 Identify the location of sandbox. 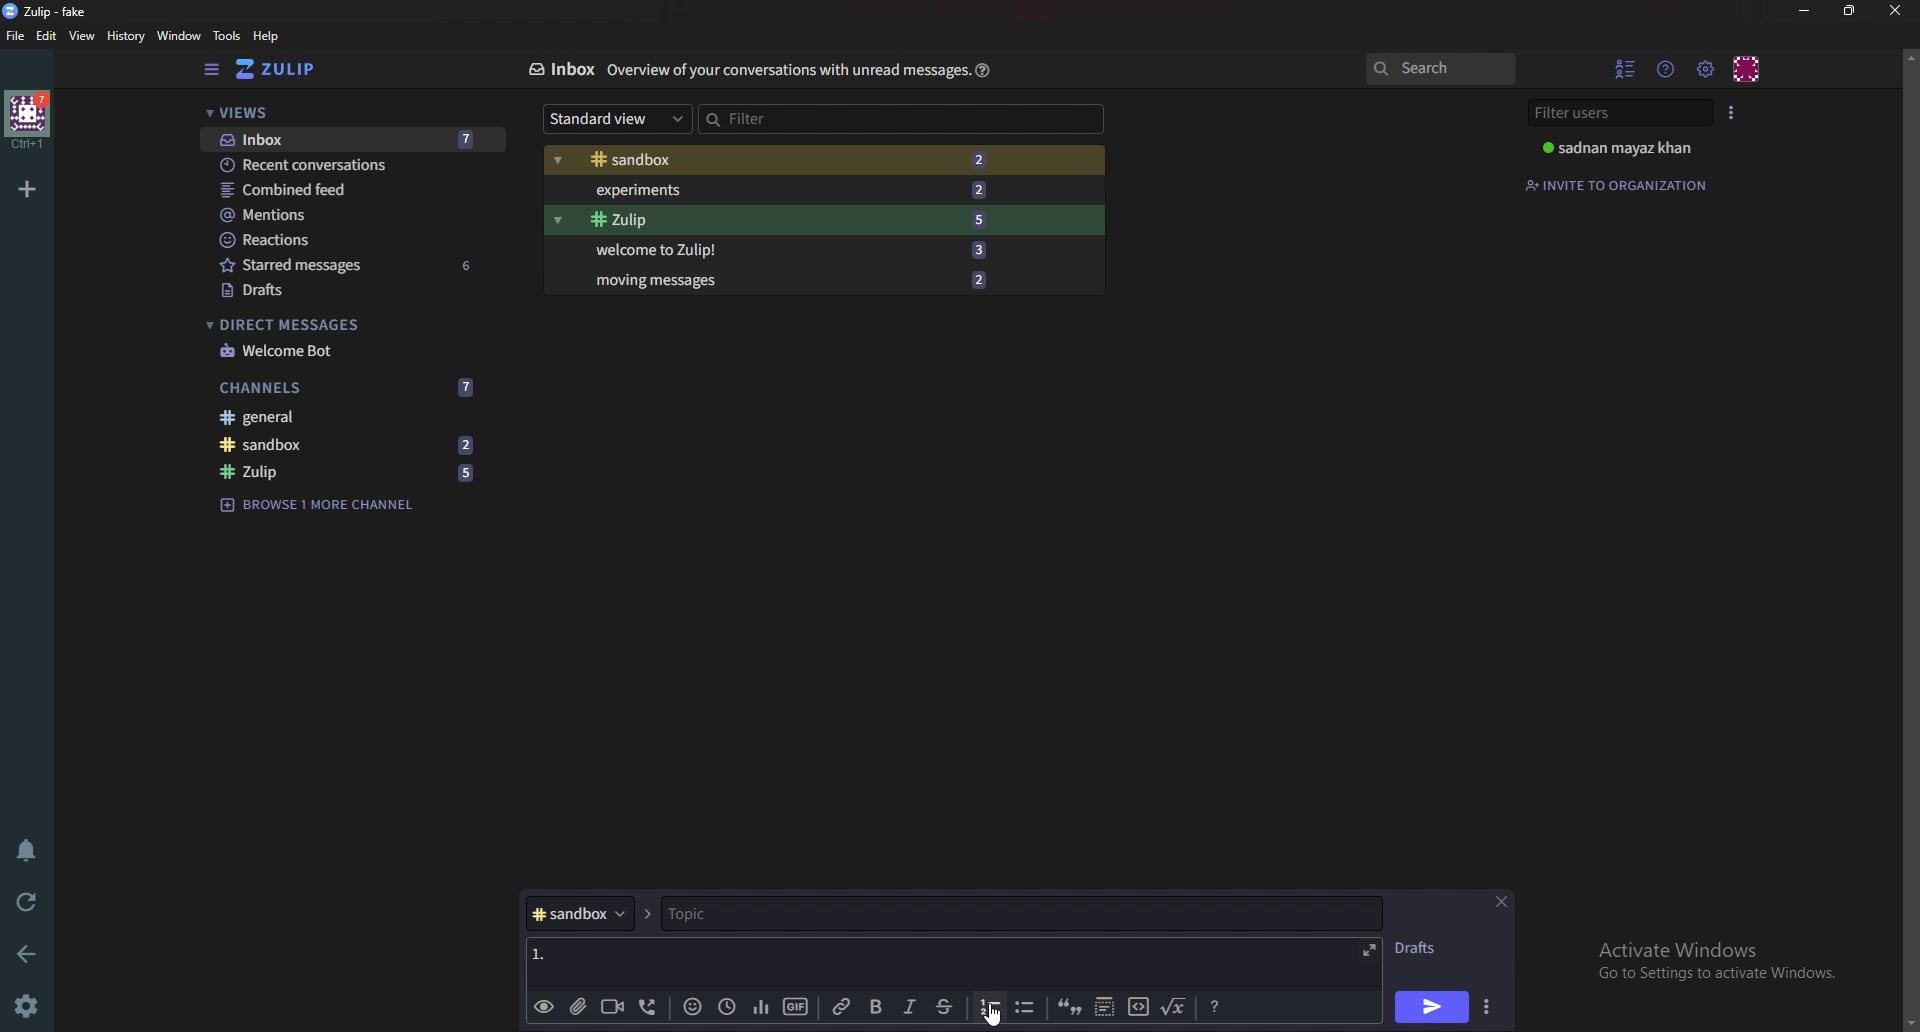
(353, 445).